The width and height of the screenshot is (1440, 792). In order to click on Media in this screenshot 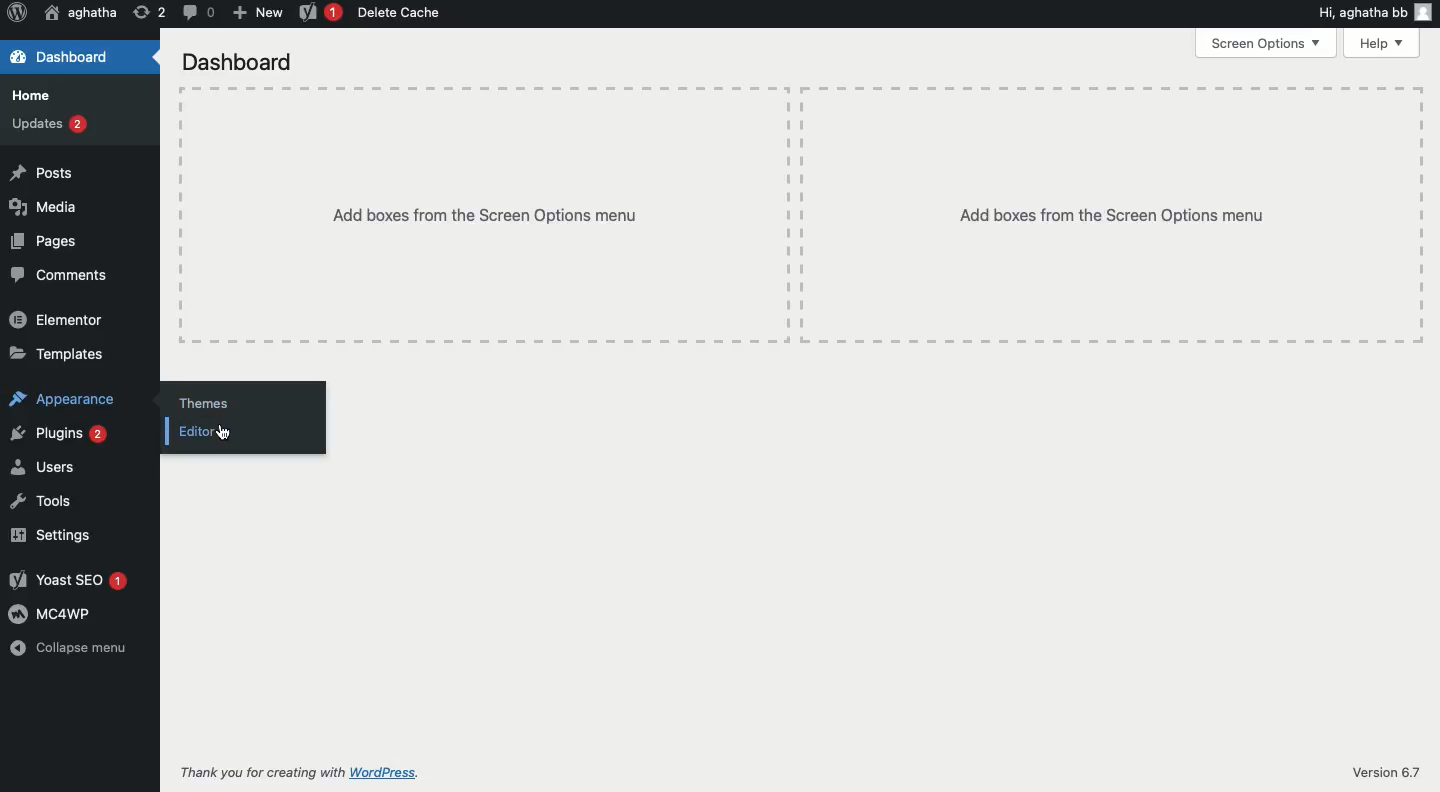, I will do `click(48, 207)`.